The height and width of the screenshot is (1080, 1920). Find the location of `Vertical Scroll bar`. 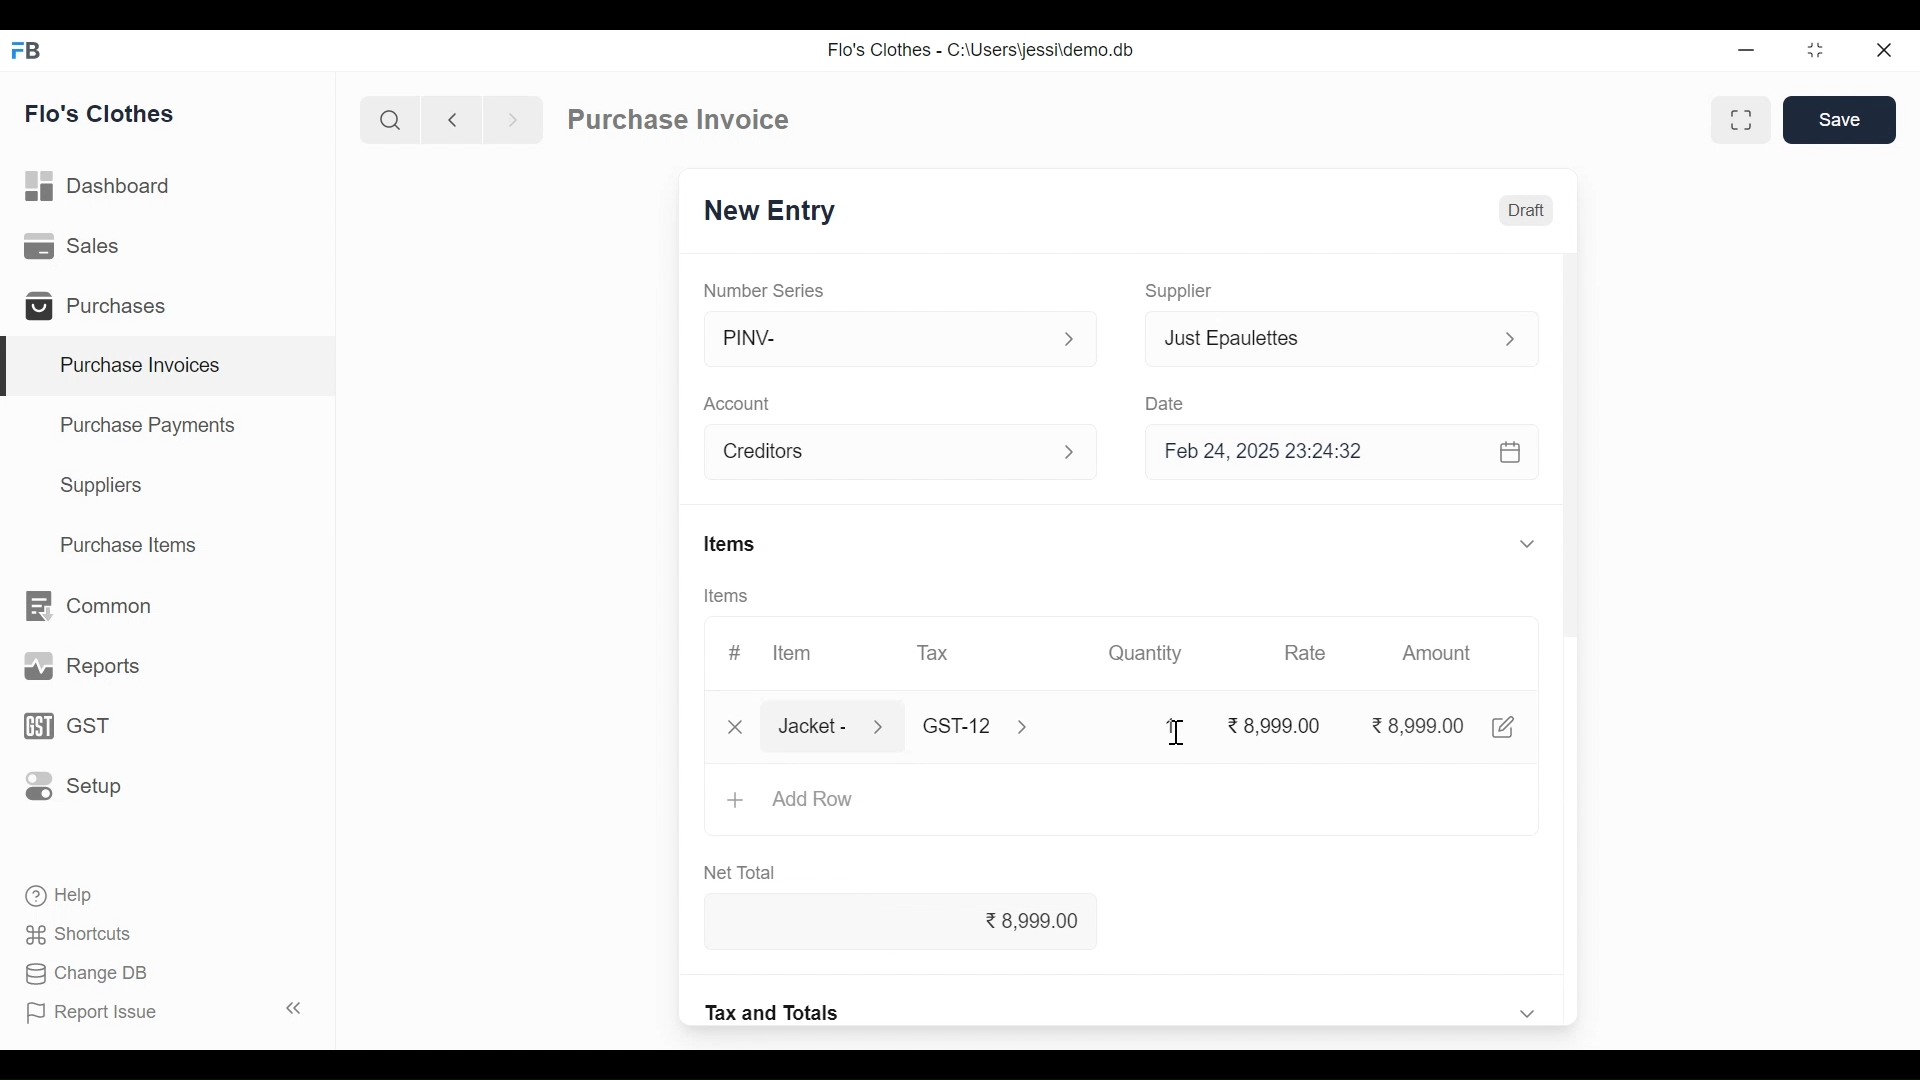

Vertical Scroll bar is located at coordinates (1578, 548).